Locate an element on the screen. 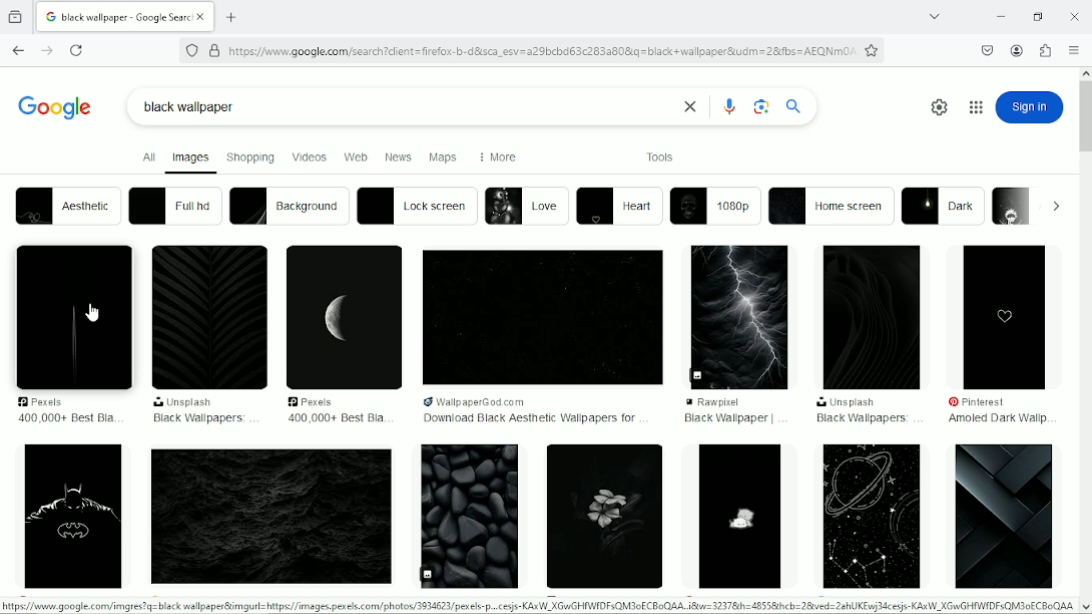 The height and width of the screenshot is (614, 1092). black image is located at coordinates (209, 318).